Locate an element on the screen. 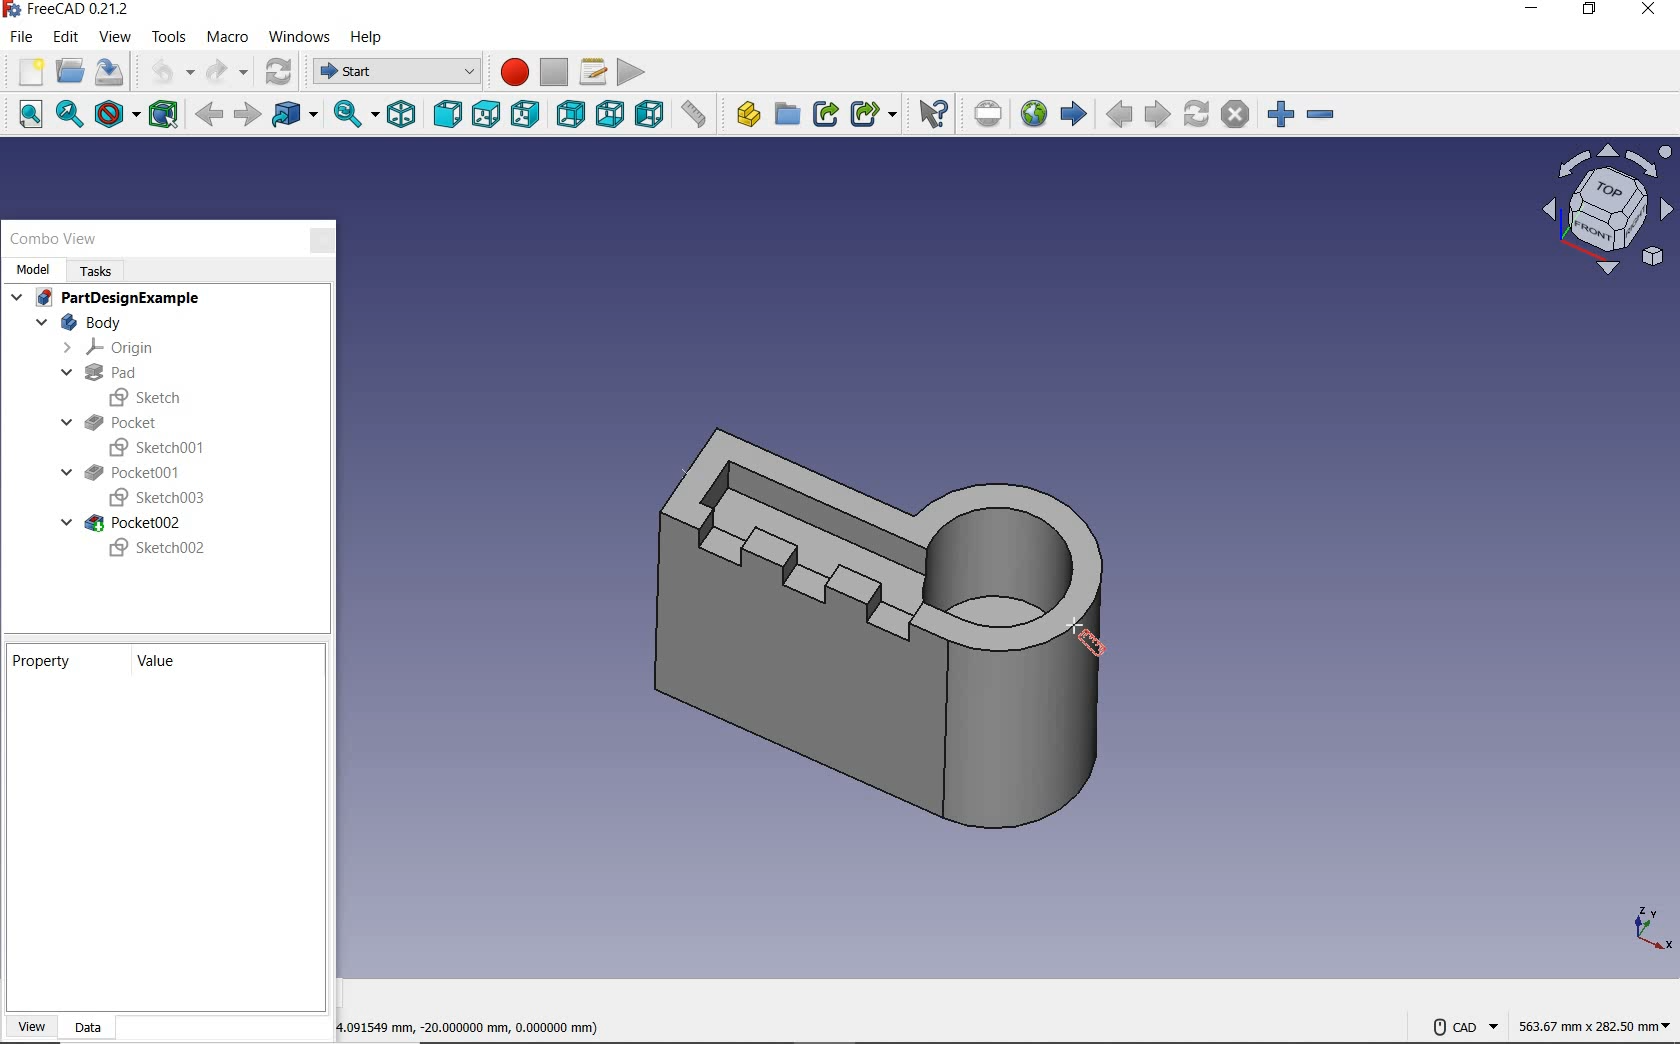 The height and width of the screenshot is (1044, 1680). stop loading is located at coordinates (1237, 115).